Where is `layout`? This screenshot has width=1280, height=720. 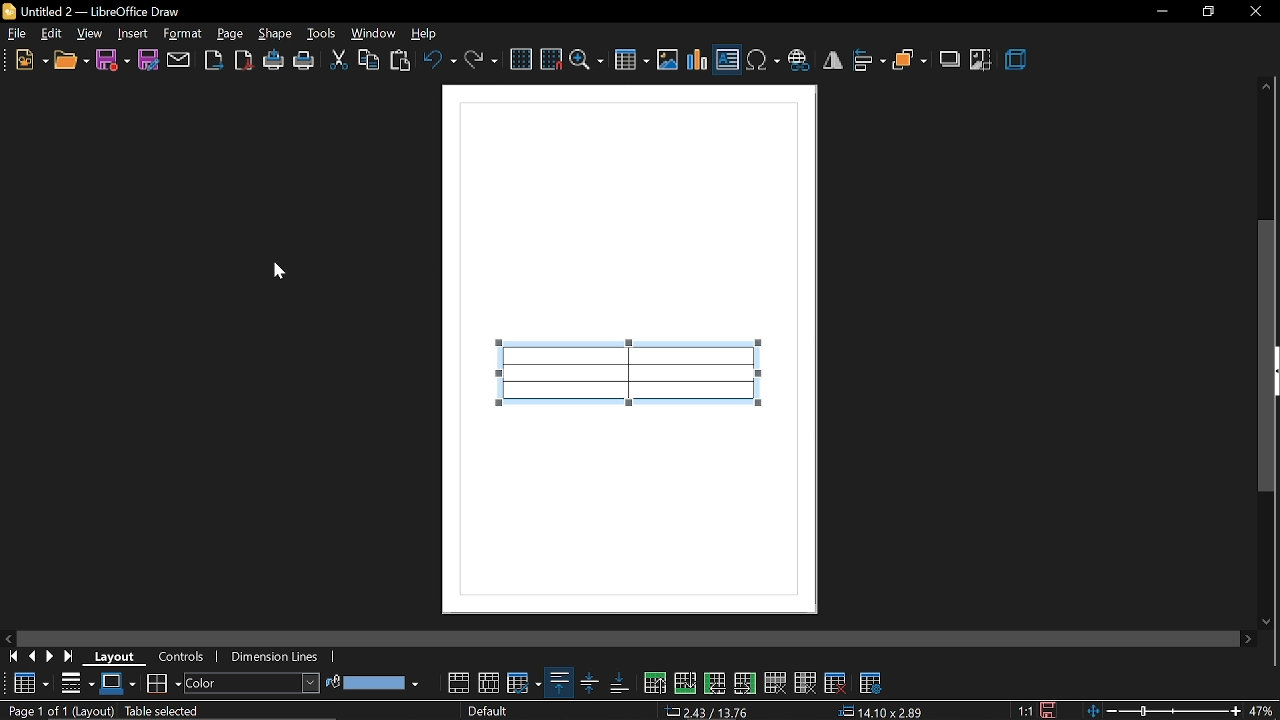 layout is located at coordinates (119, 654).